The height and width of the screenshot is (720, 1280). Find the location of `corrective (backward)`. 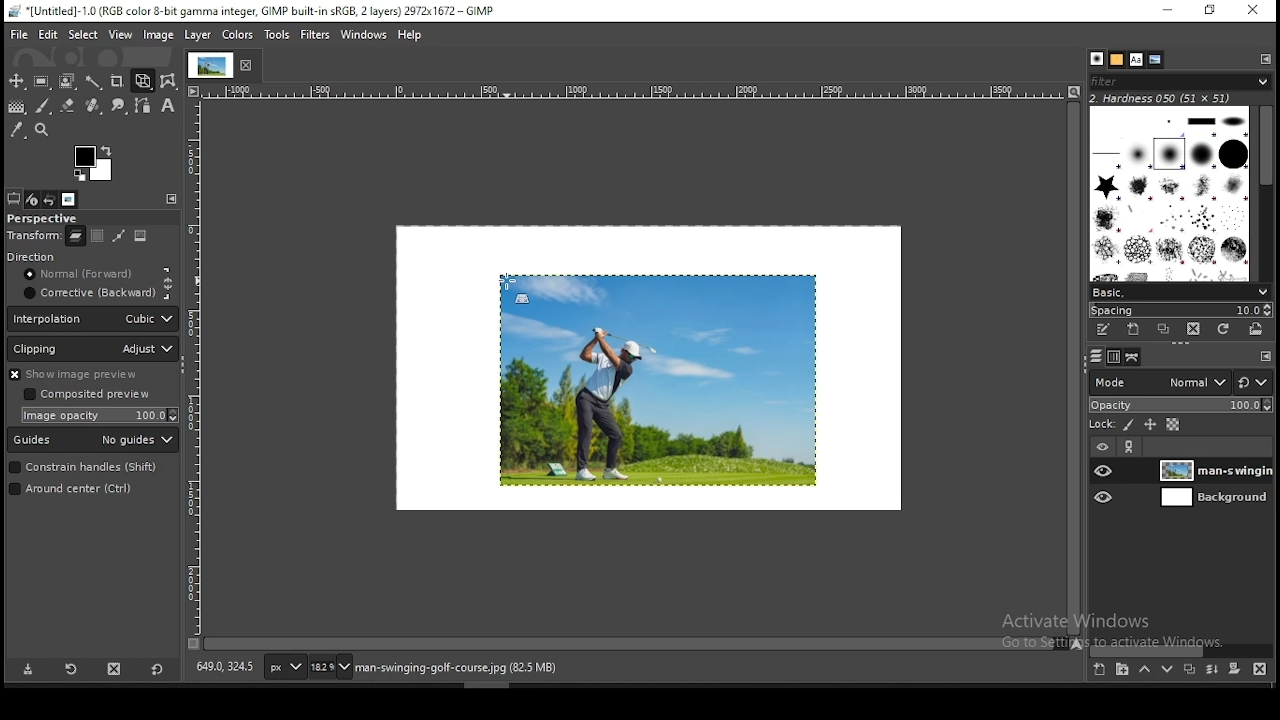

corrective (backward) is located at coordinates (87, 295).